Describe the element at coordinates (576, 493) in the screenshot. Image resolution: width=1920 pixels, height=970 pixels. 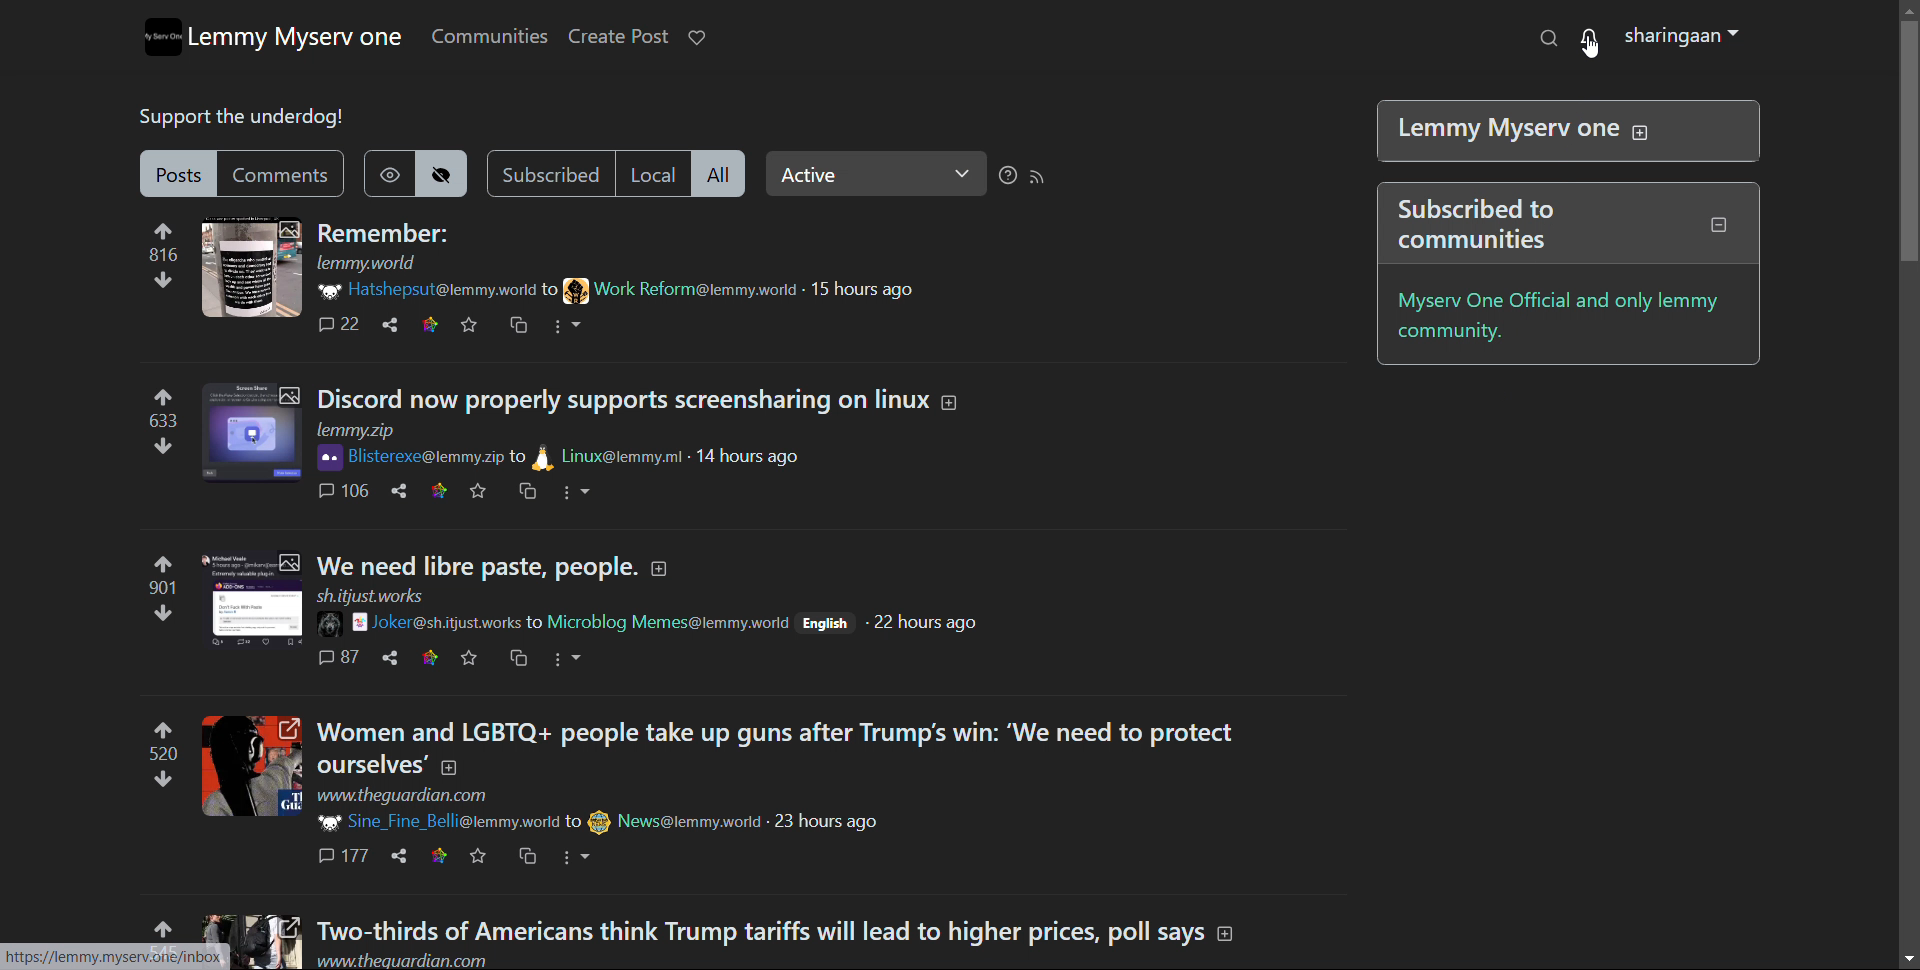
I see `options` at that location.